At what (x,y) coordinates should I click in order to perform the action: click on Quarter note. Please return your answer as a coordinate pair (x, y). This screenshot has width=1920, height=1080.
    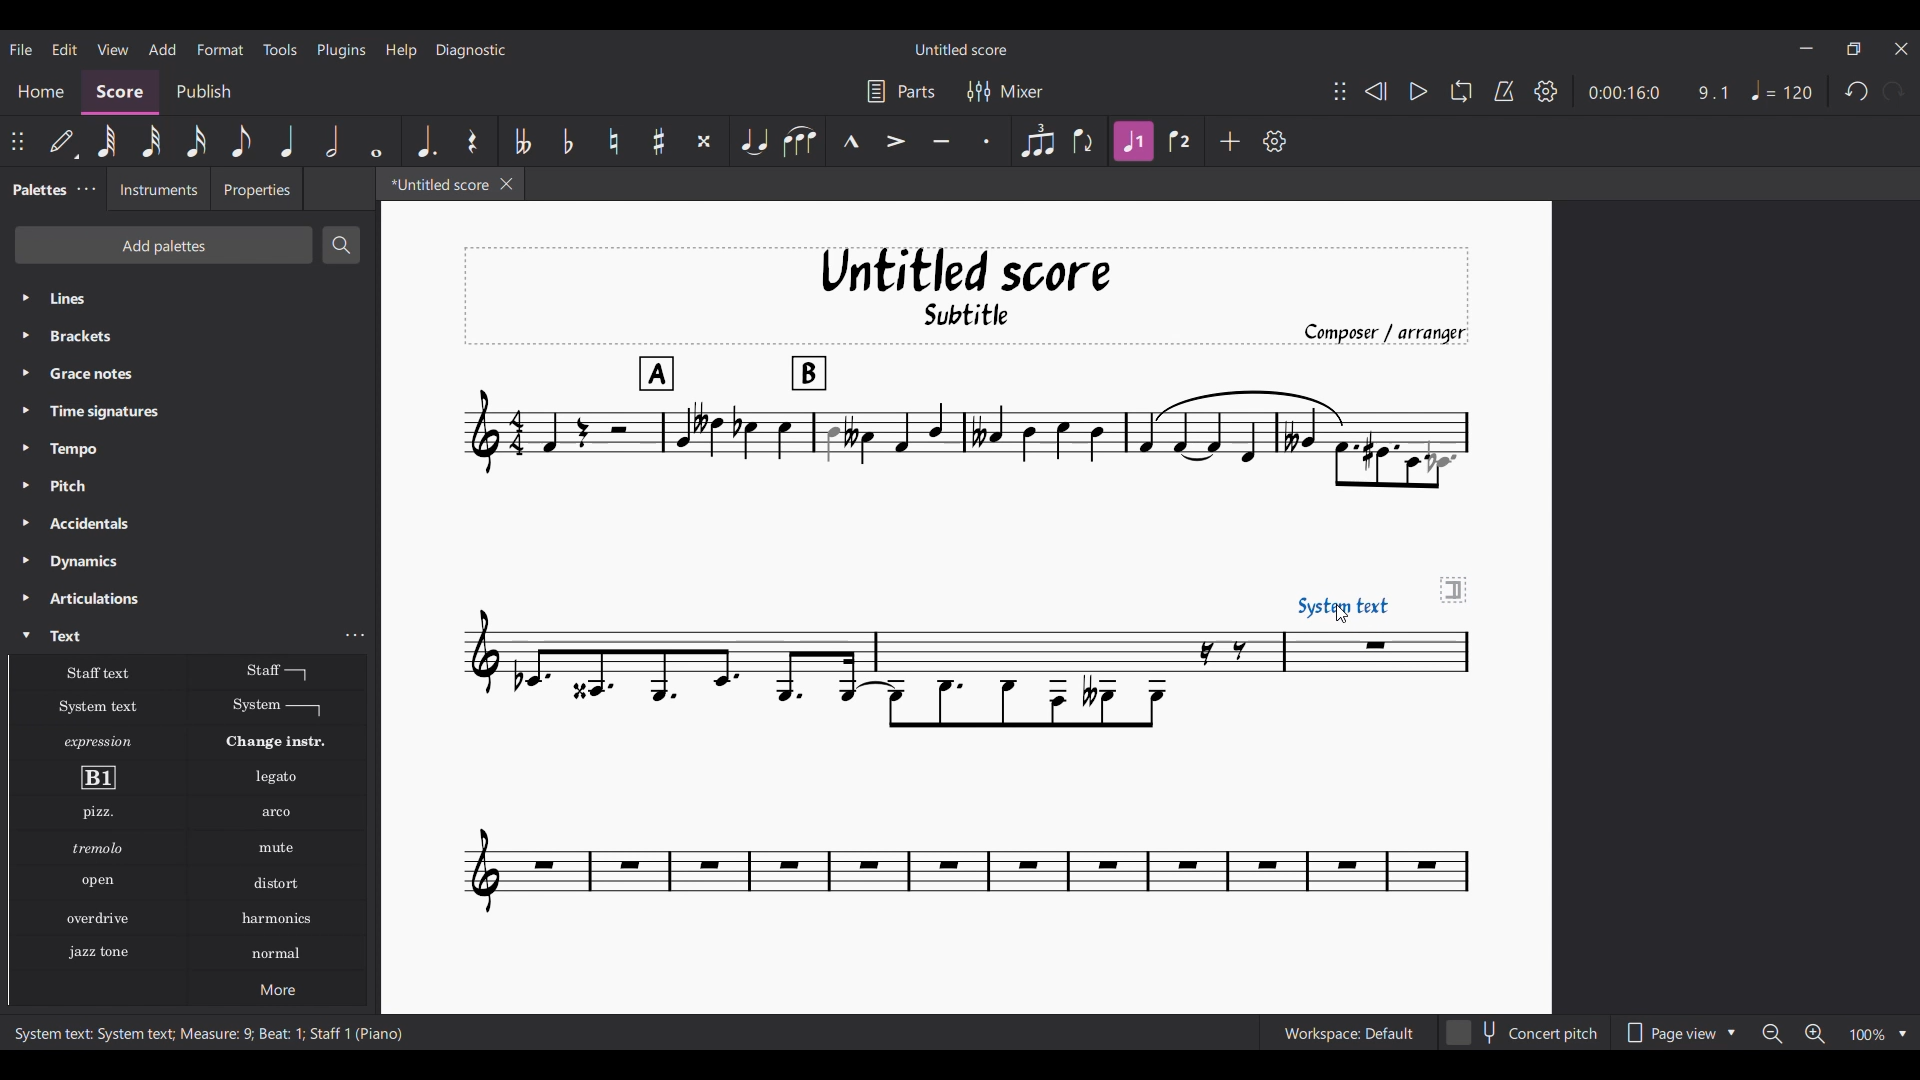
    Looking at the image, I should click on (287, 140).